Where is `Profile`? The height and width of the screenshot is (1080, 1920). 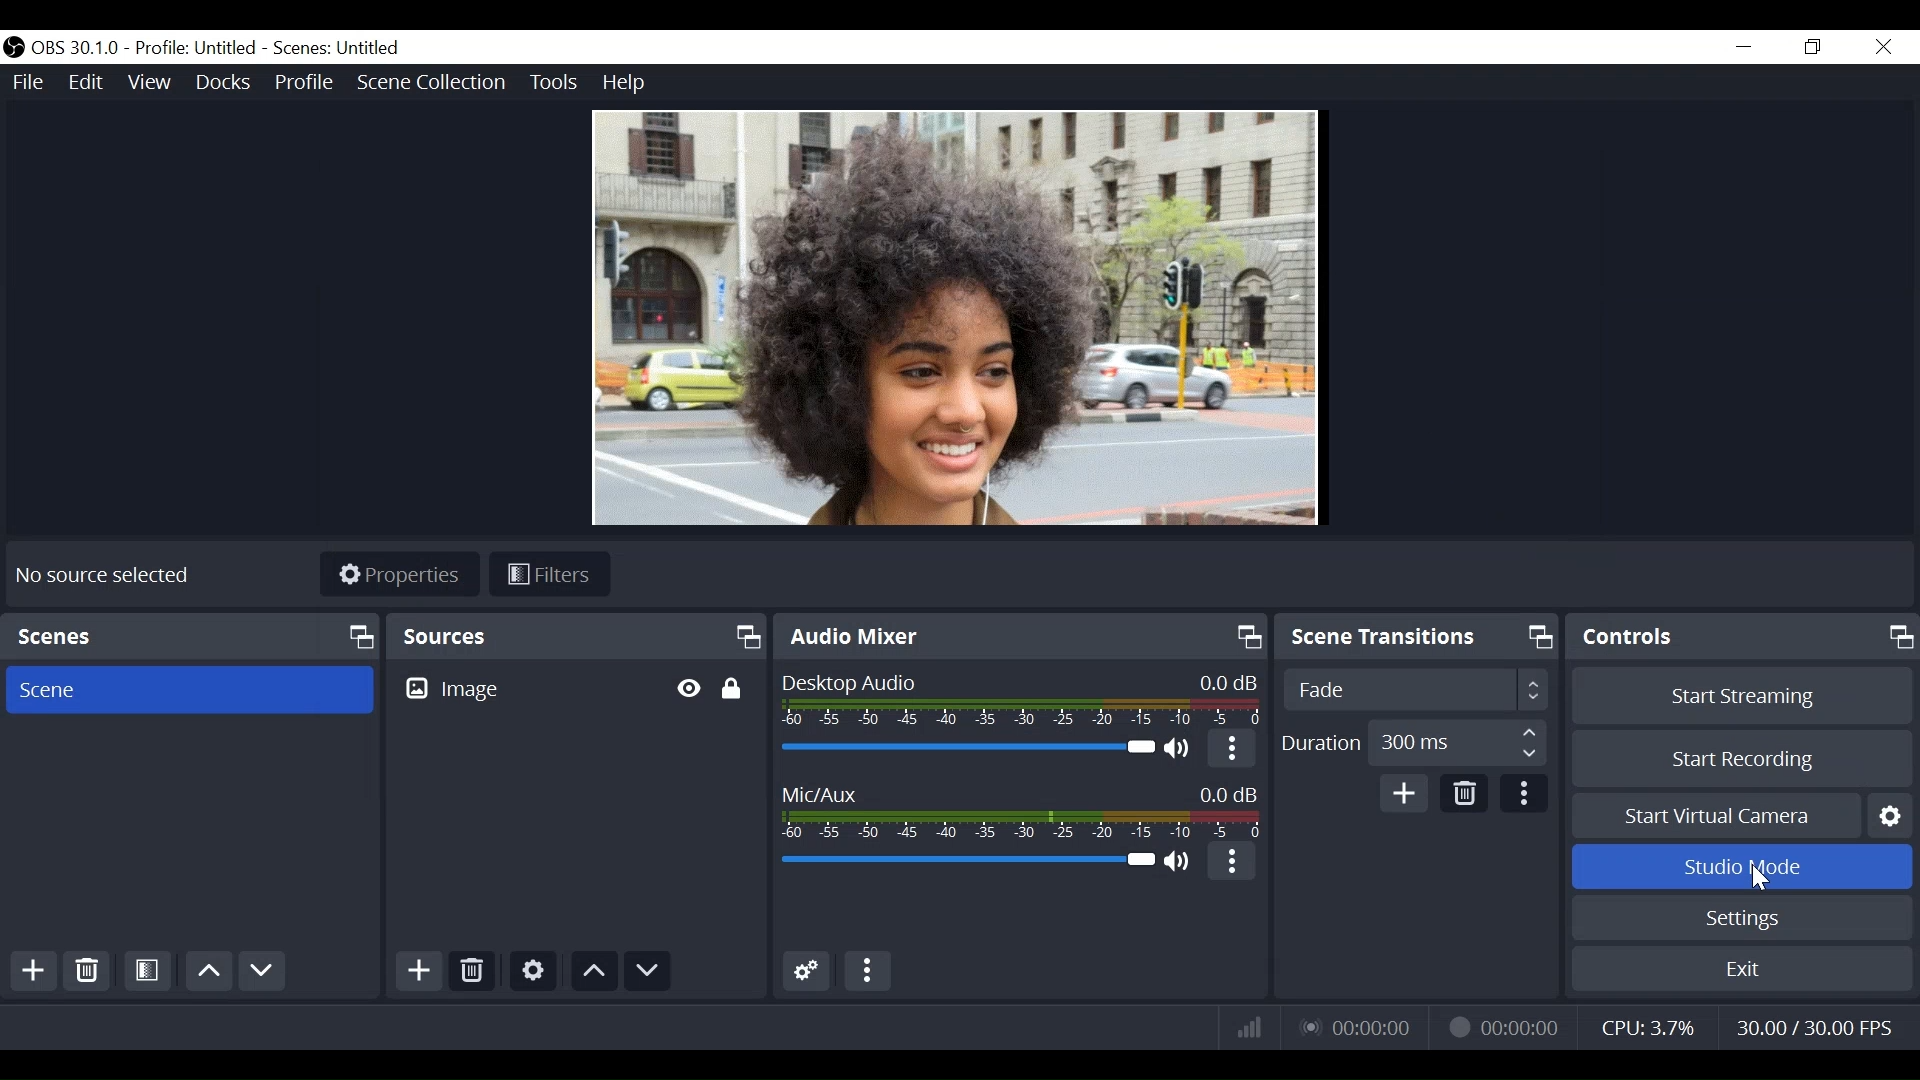
Profile is located at coordinates (304, 83).